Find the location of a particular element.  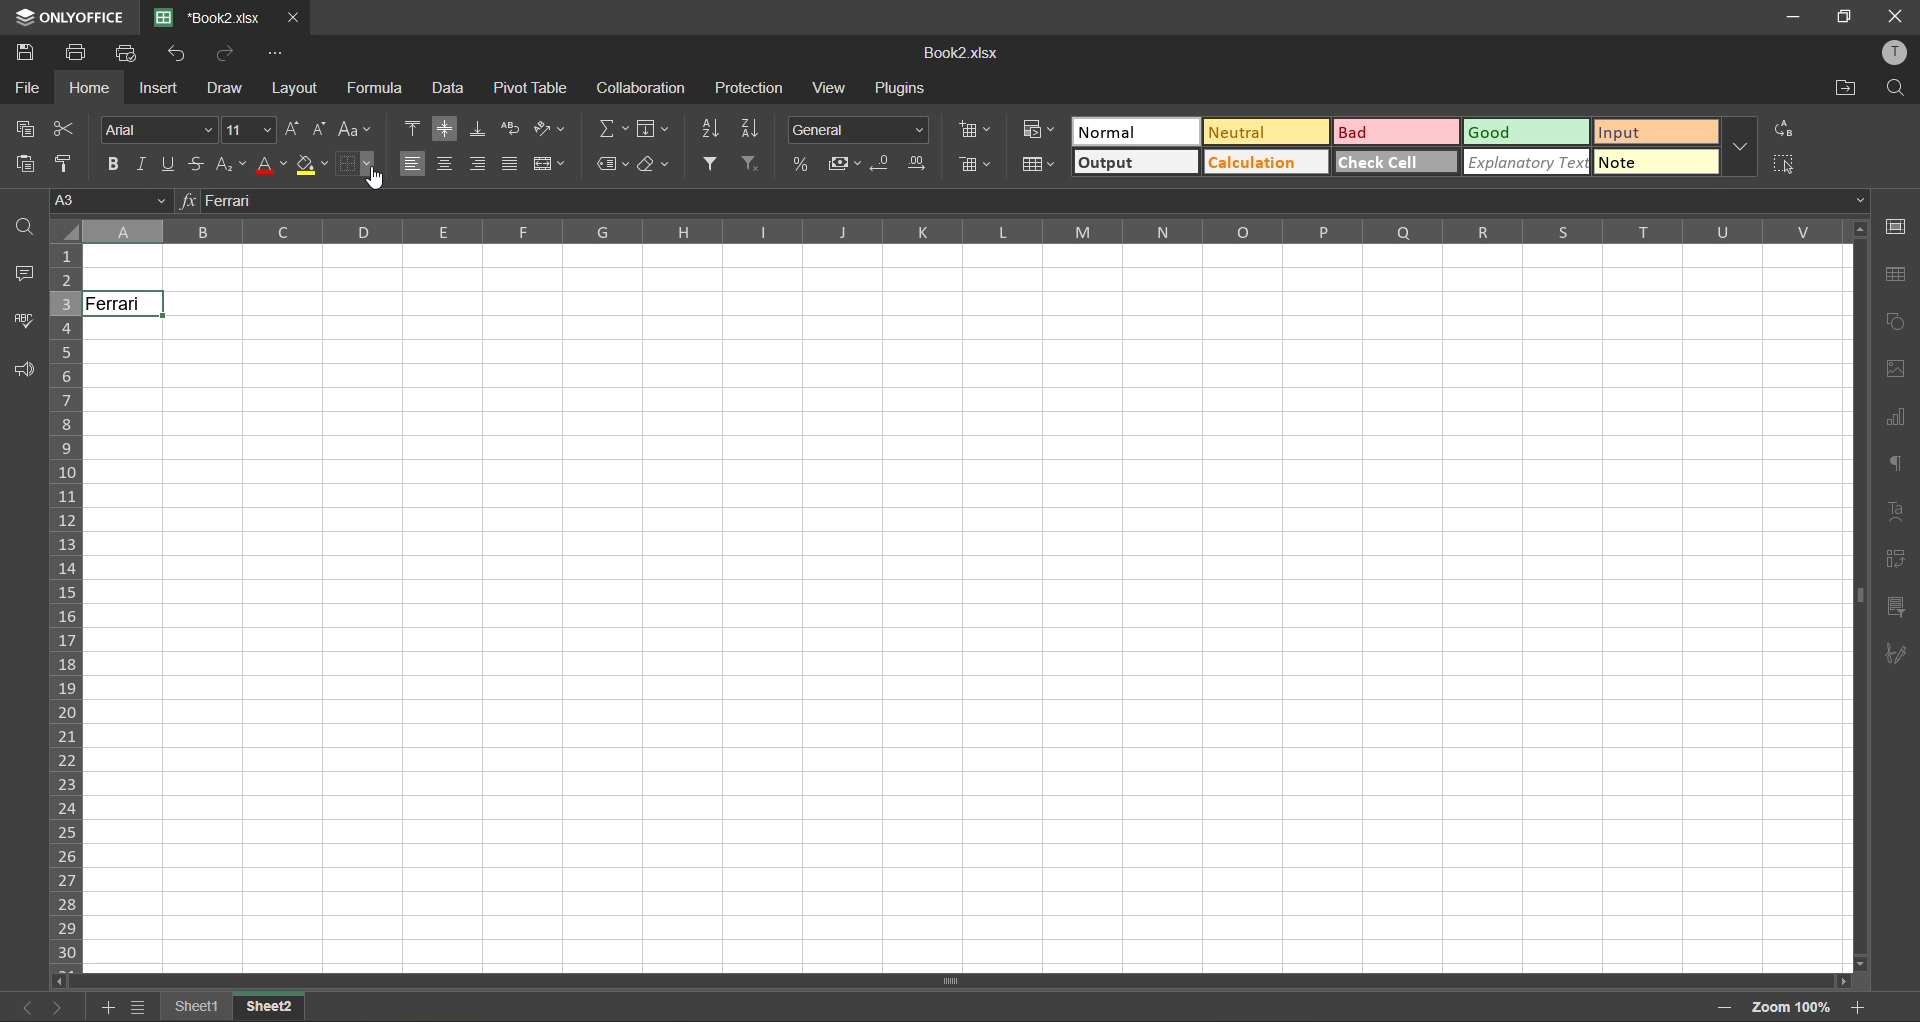

close is located at coordinates (297, 17).